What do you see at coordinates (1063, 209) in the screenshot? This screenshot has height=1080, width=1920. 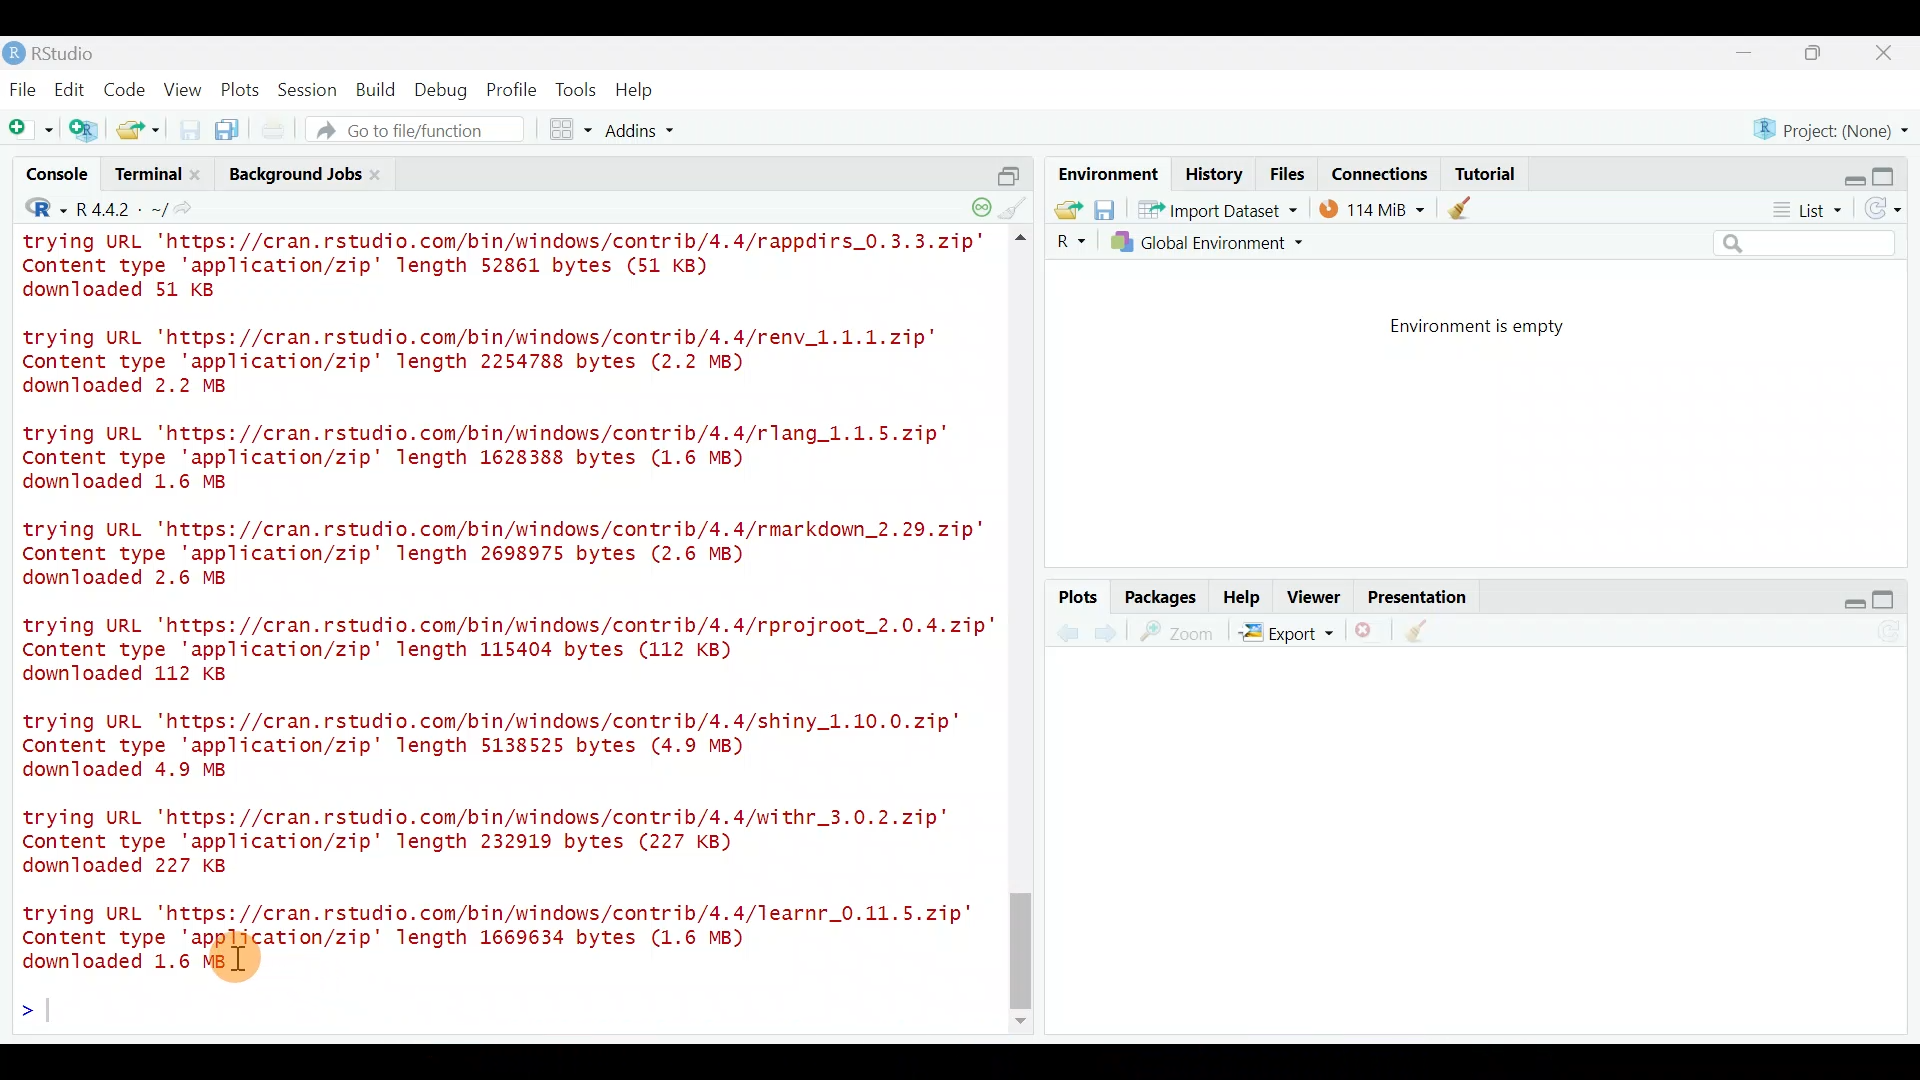 I see `Load workspace` at bounding box center [1063, 209].